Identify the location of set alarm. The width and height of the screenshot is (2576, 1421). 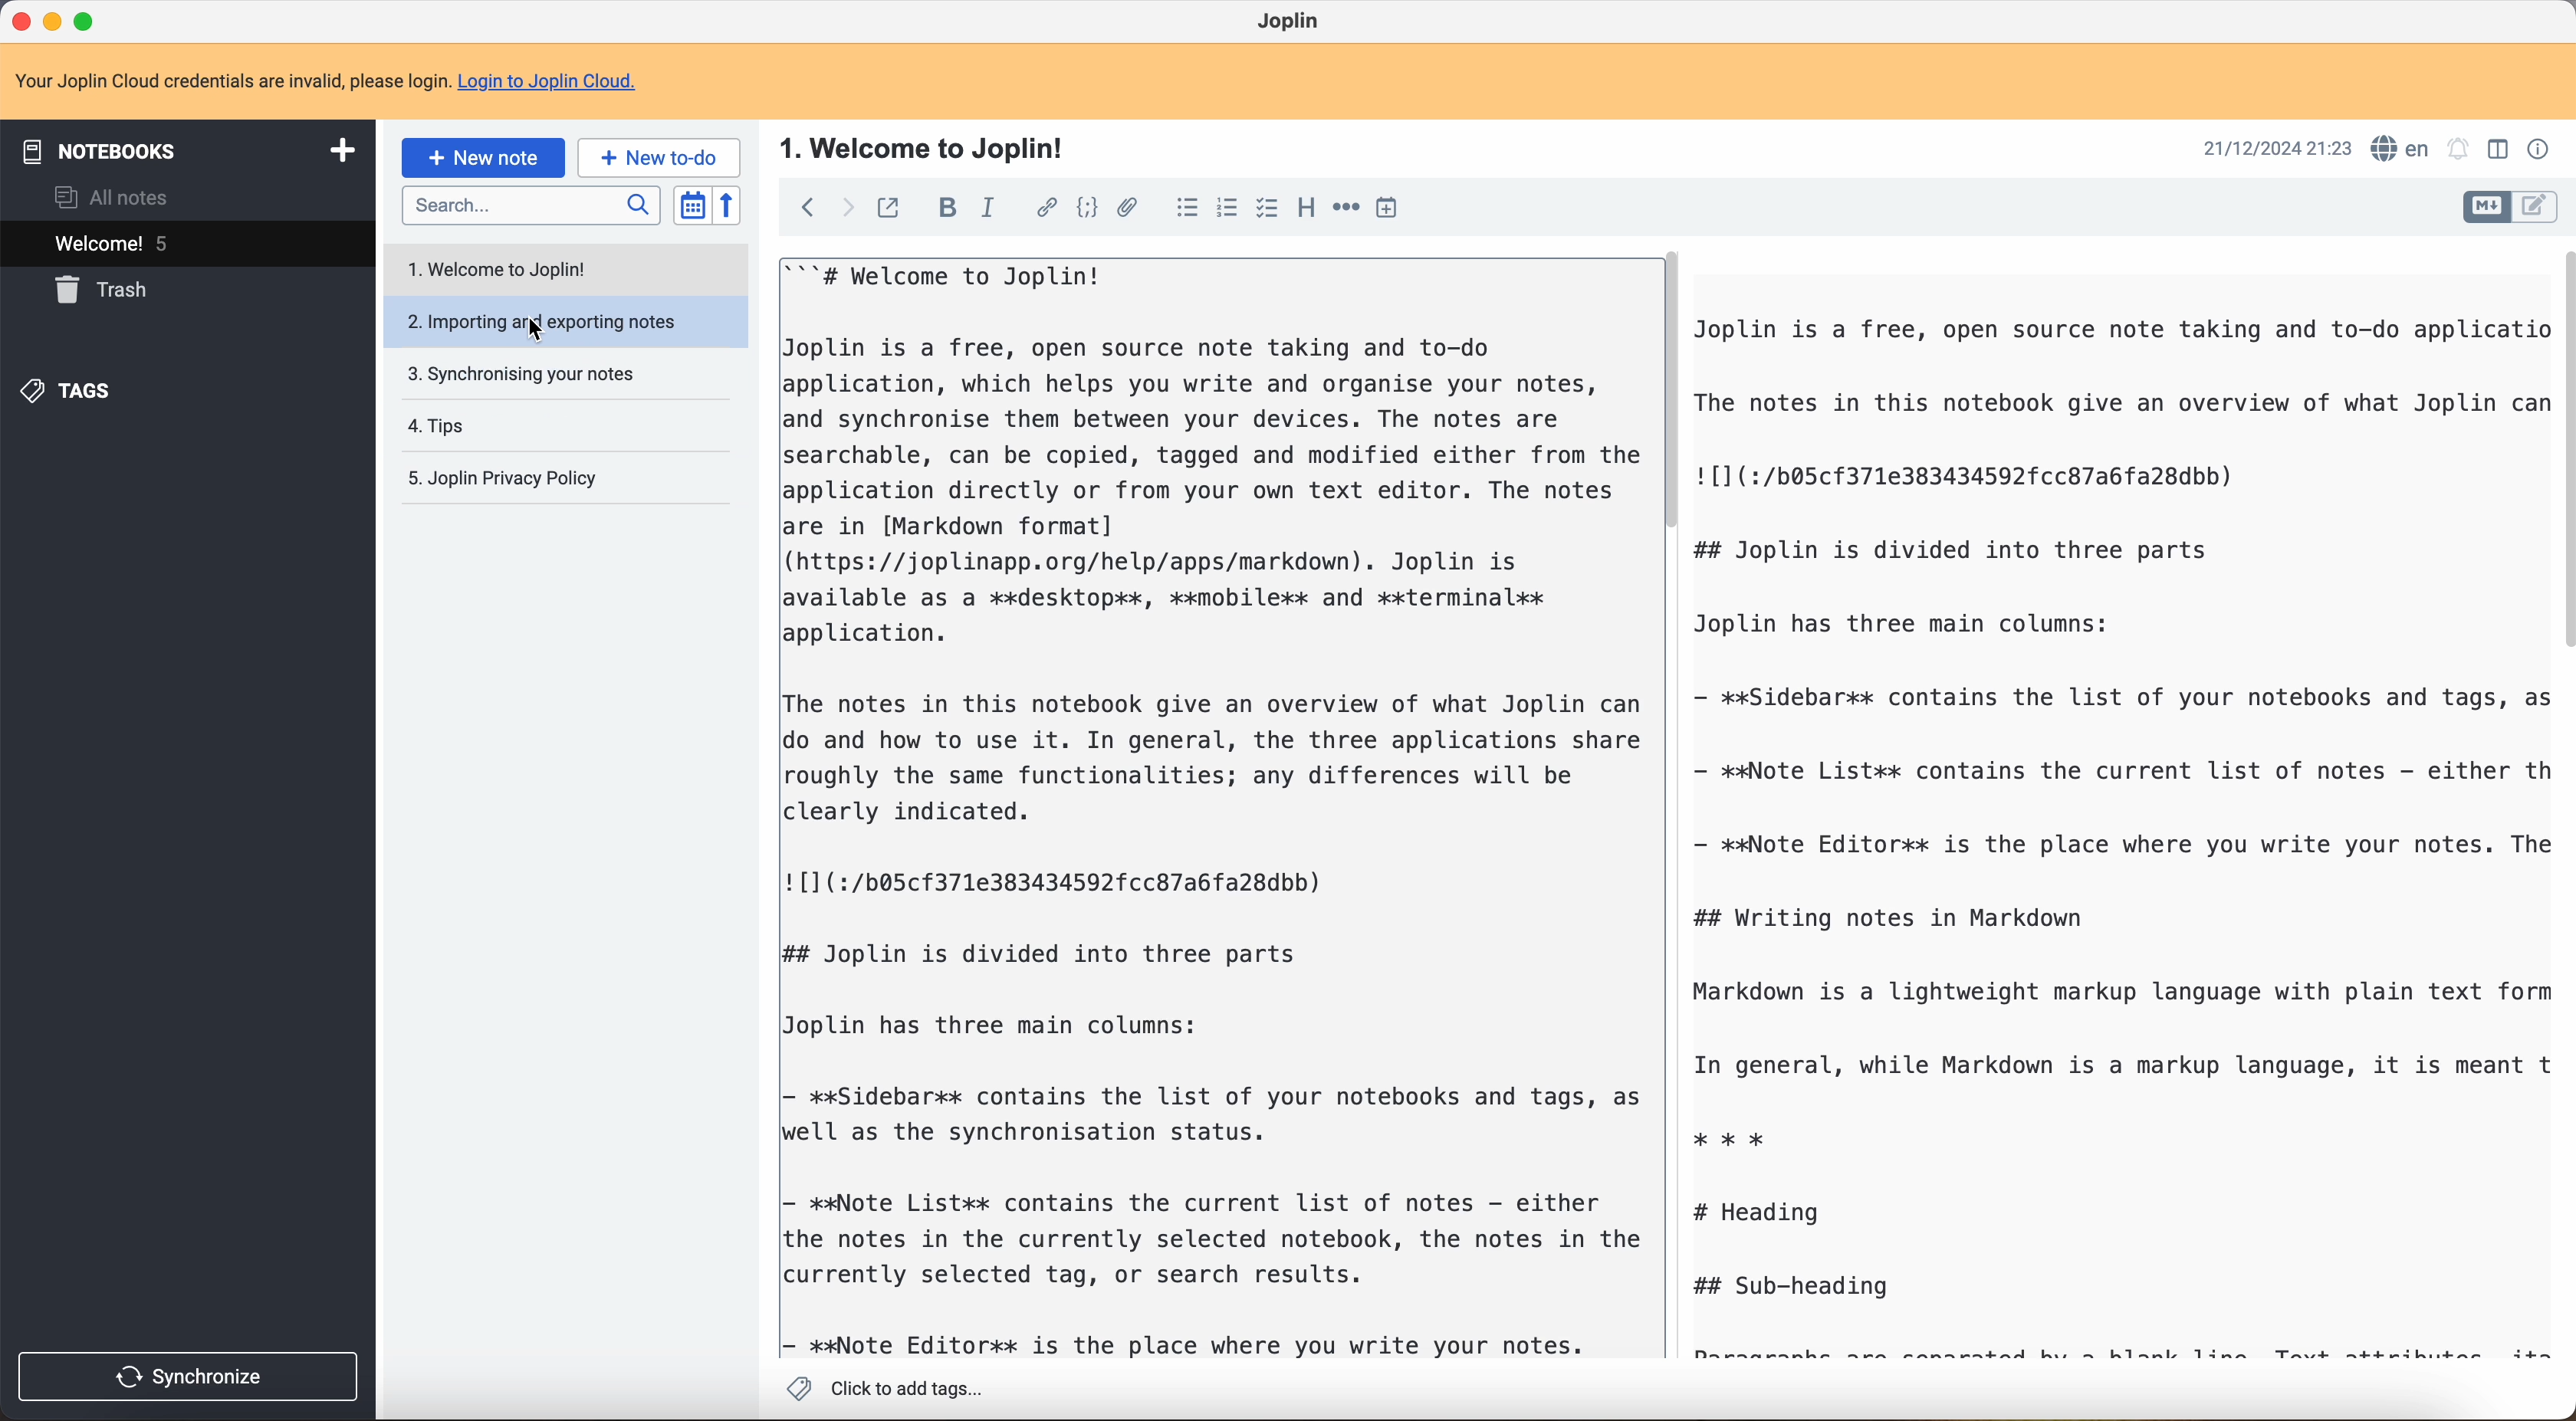
(2462, 150).